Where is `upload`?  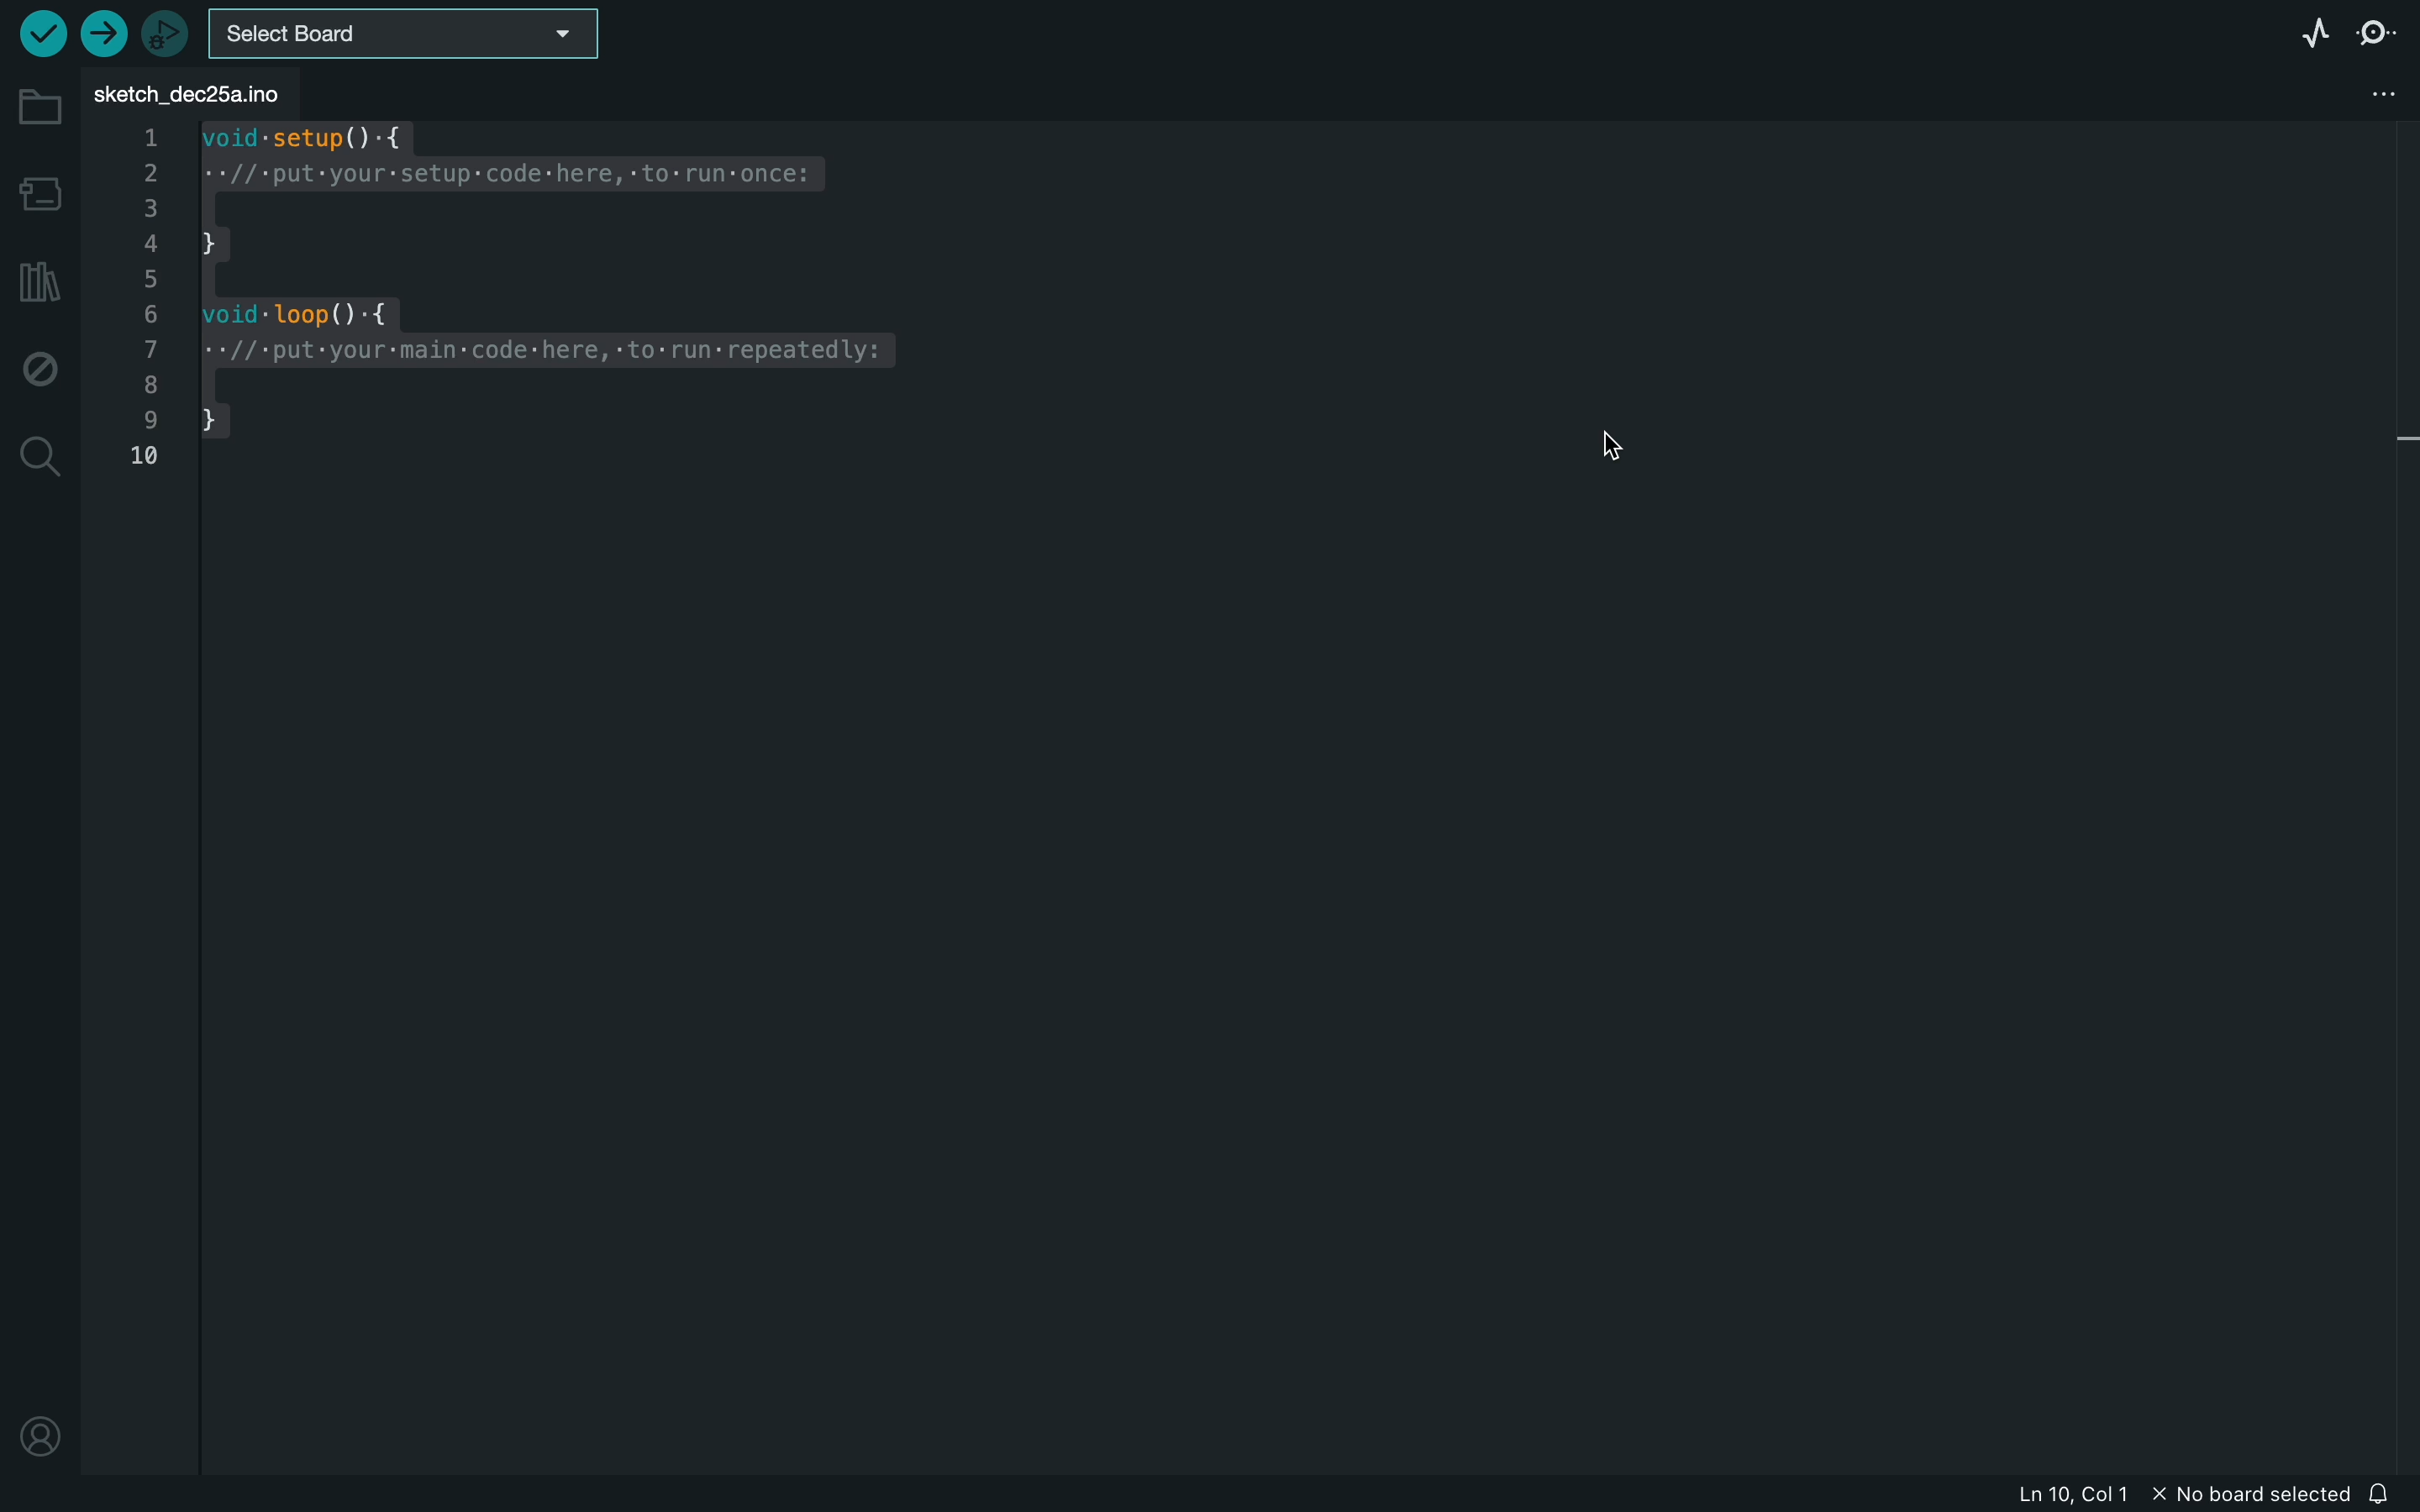 upload is located at coordinates (103, 34).